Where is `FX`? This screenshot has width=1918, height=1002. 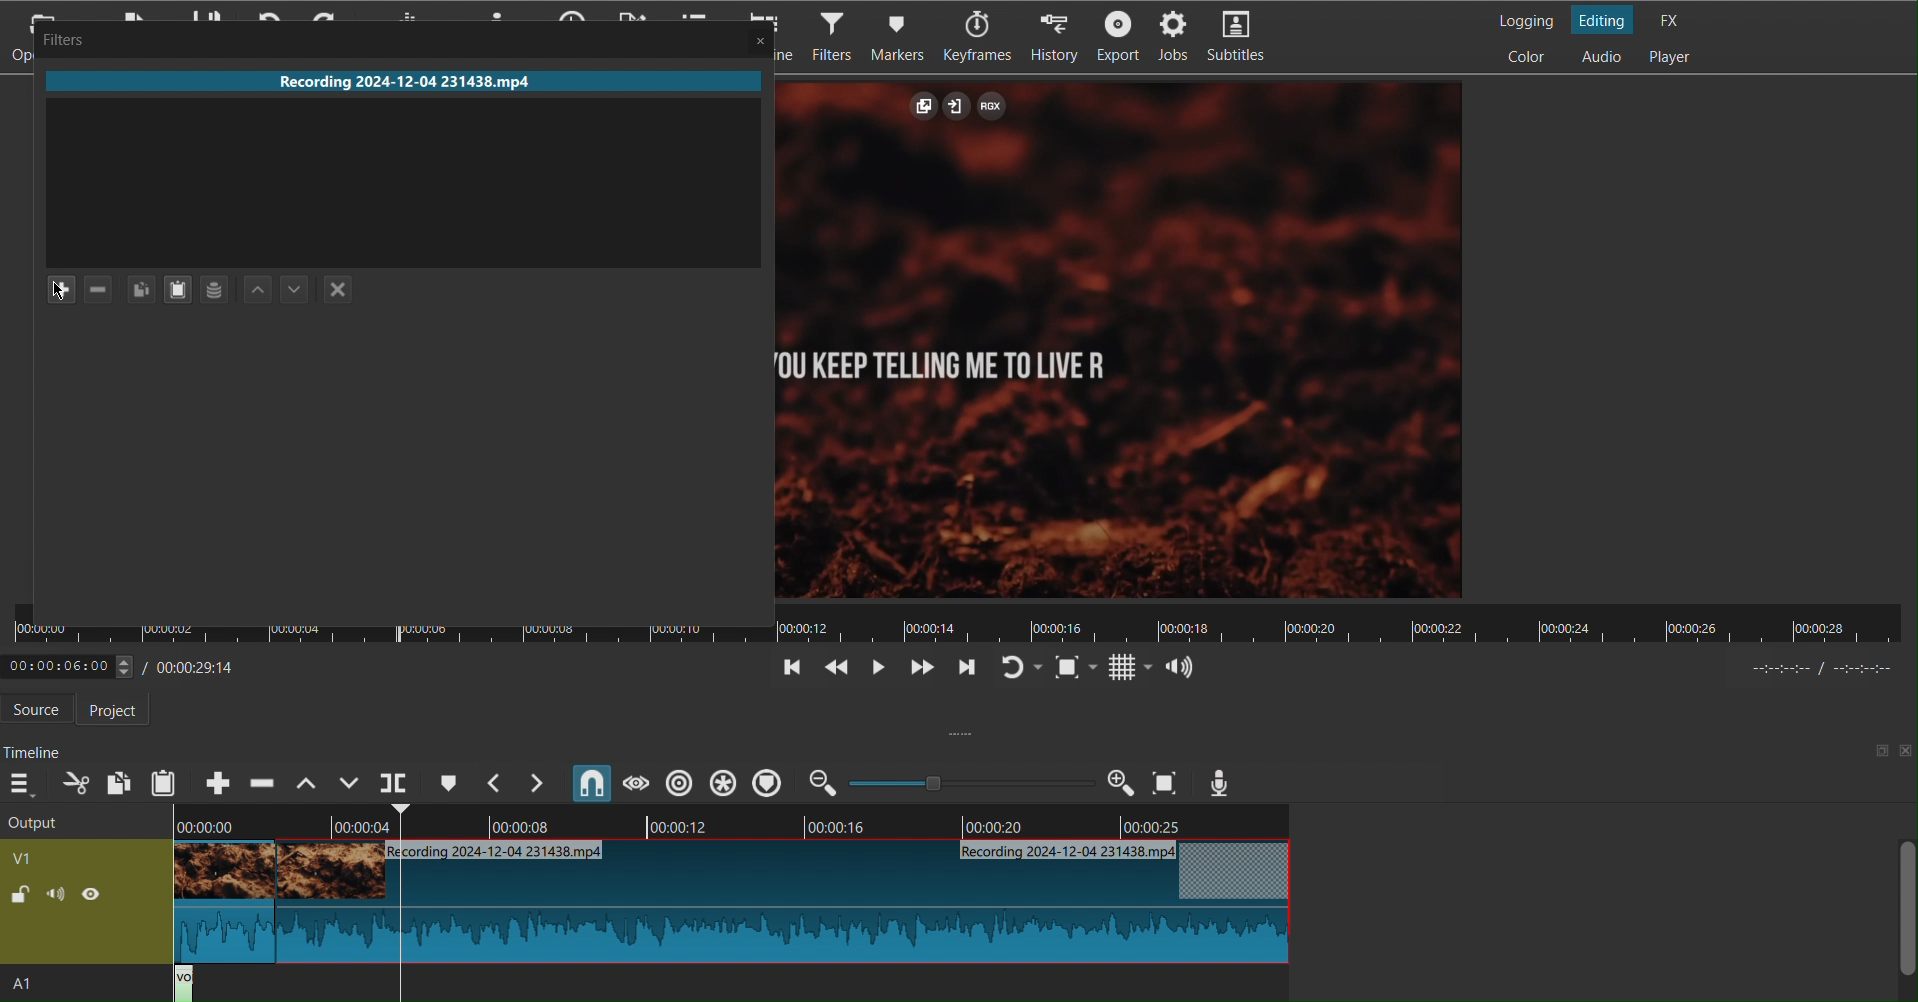
FX is located at coordinates (1674, 19).